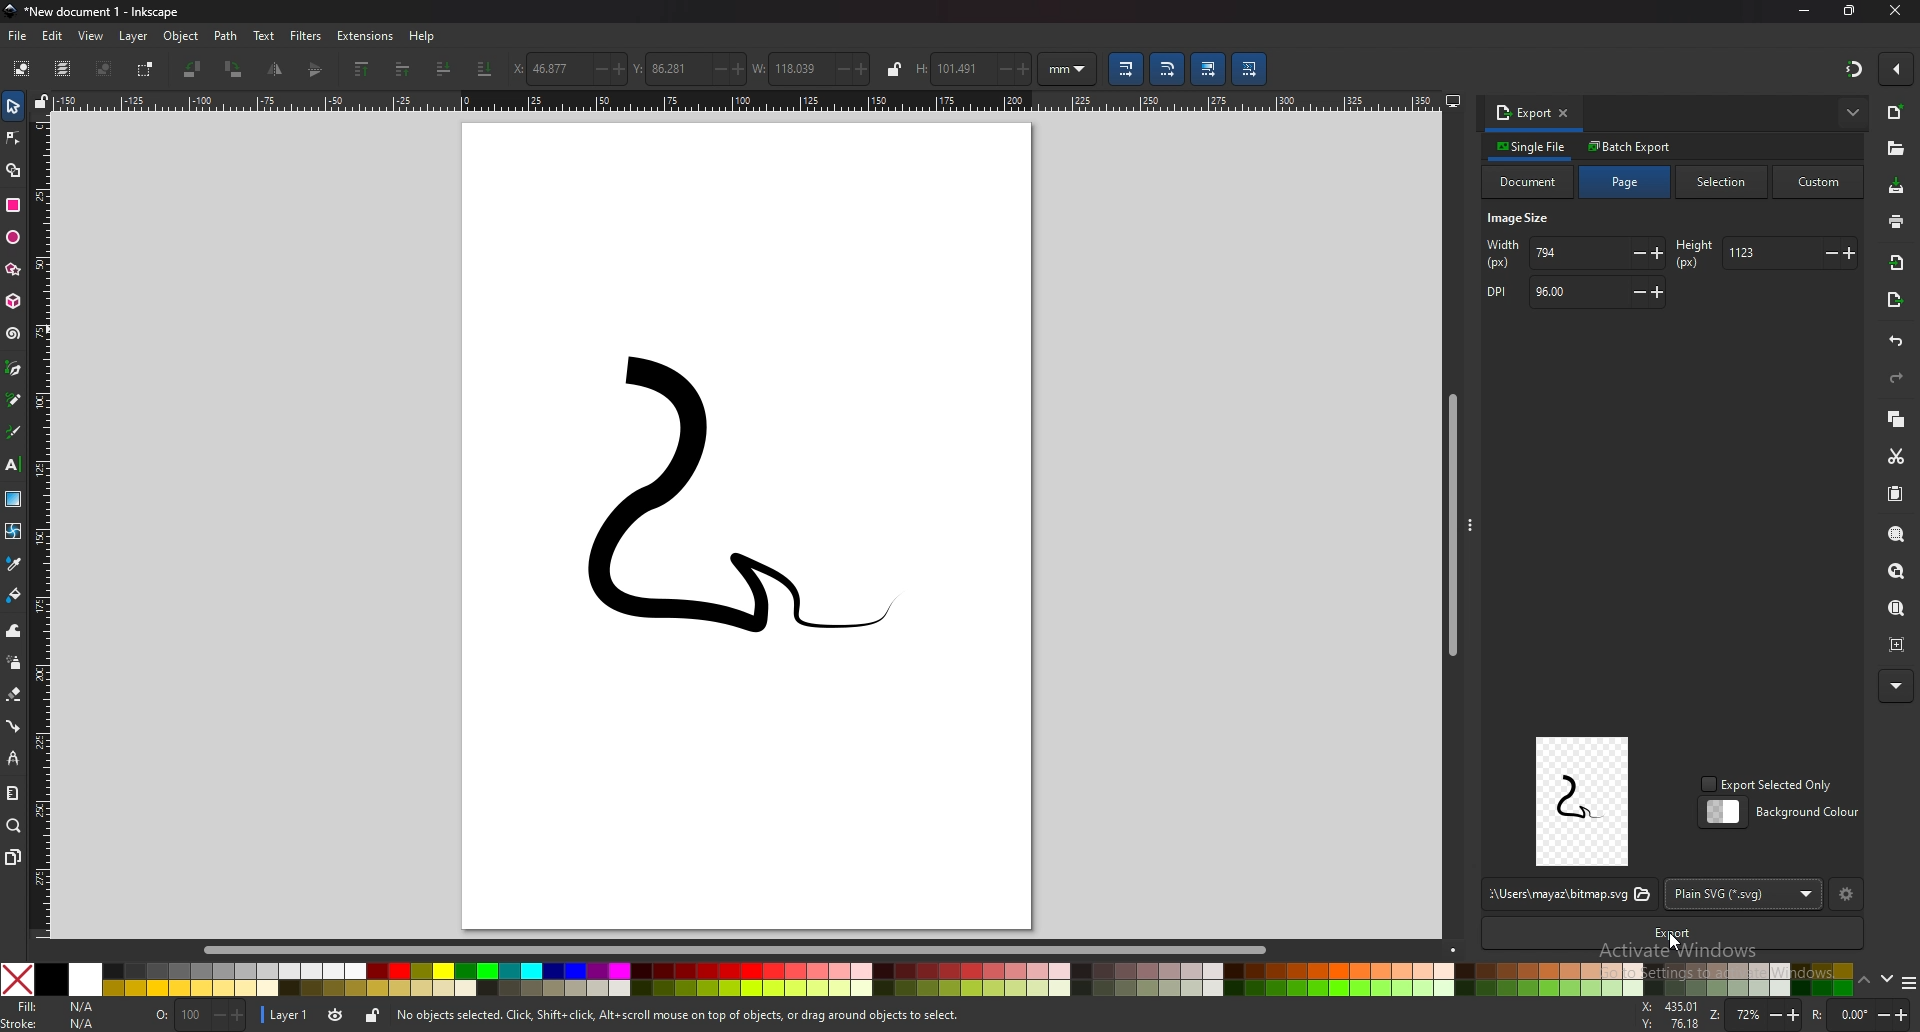 Image resolution: width=1920 pixels, height=1032 pixels. What do you see at coordinates (485, 68) in the screenshot?
I see `lower selection to bottom` at bounding box center [485, 68].